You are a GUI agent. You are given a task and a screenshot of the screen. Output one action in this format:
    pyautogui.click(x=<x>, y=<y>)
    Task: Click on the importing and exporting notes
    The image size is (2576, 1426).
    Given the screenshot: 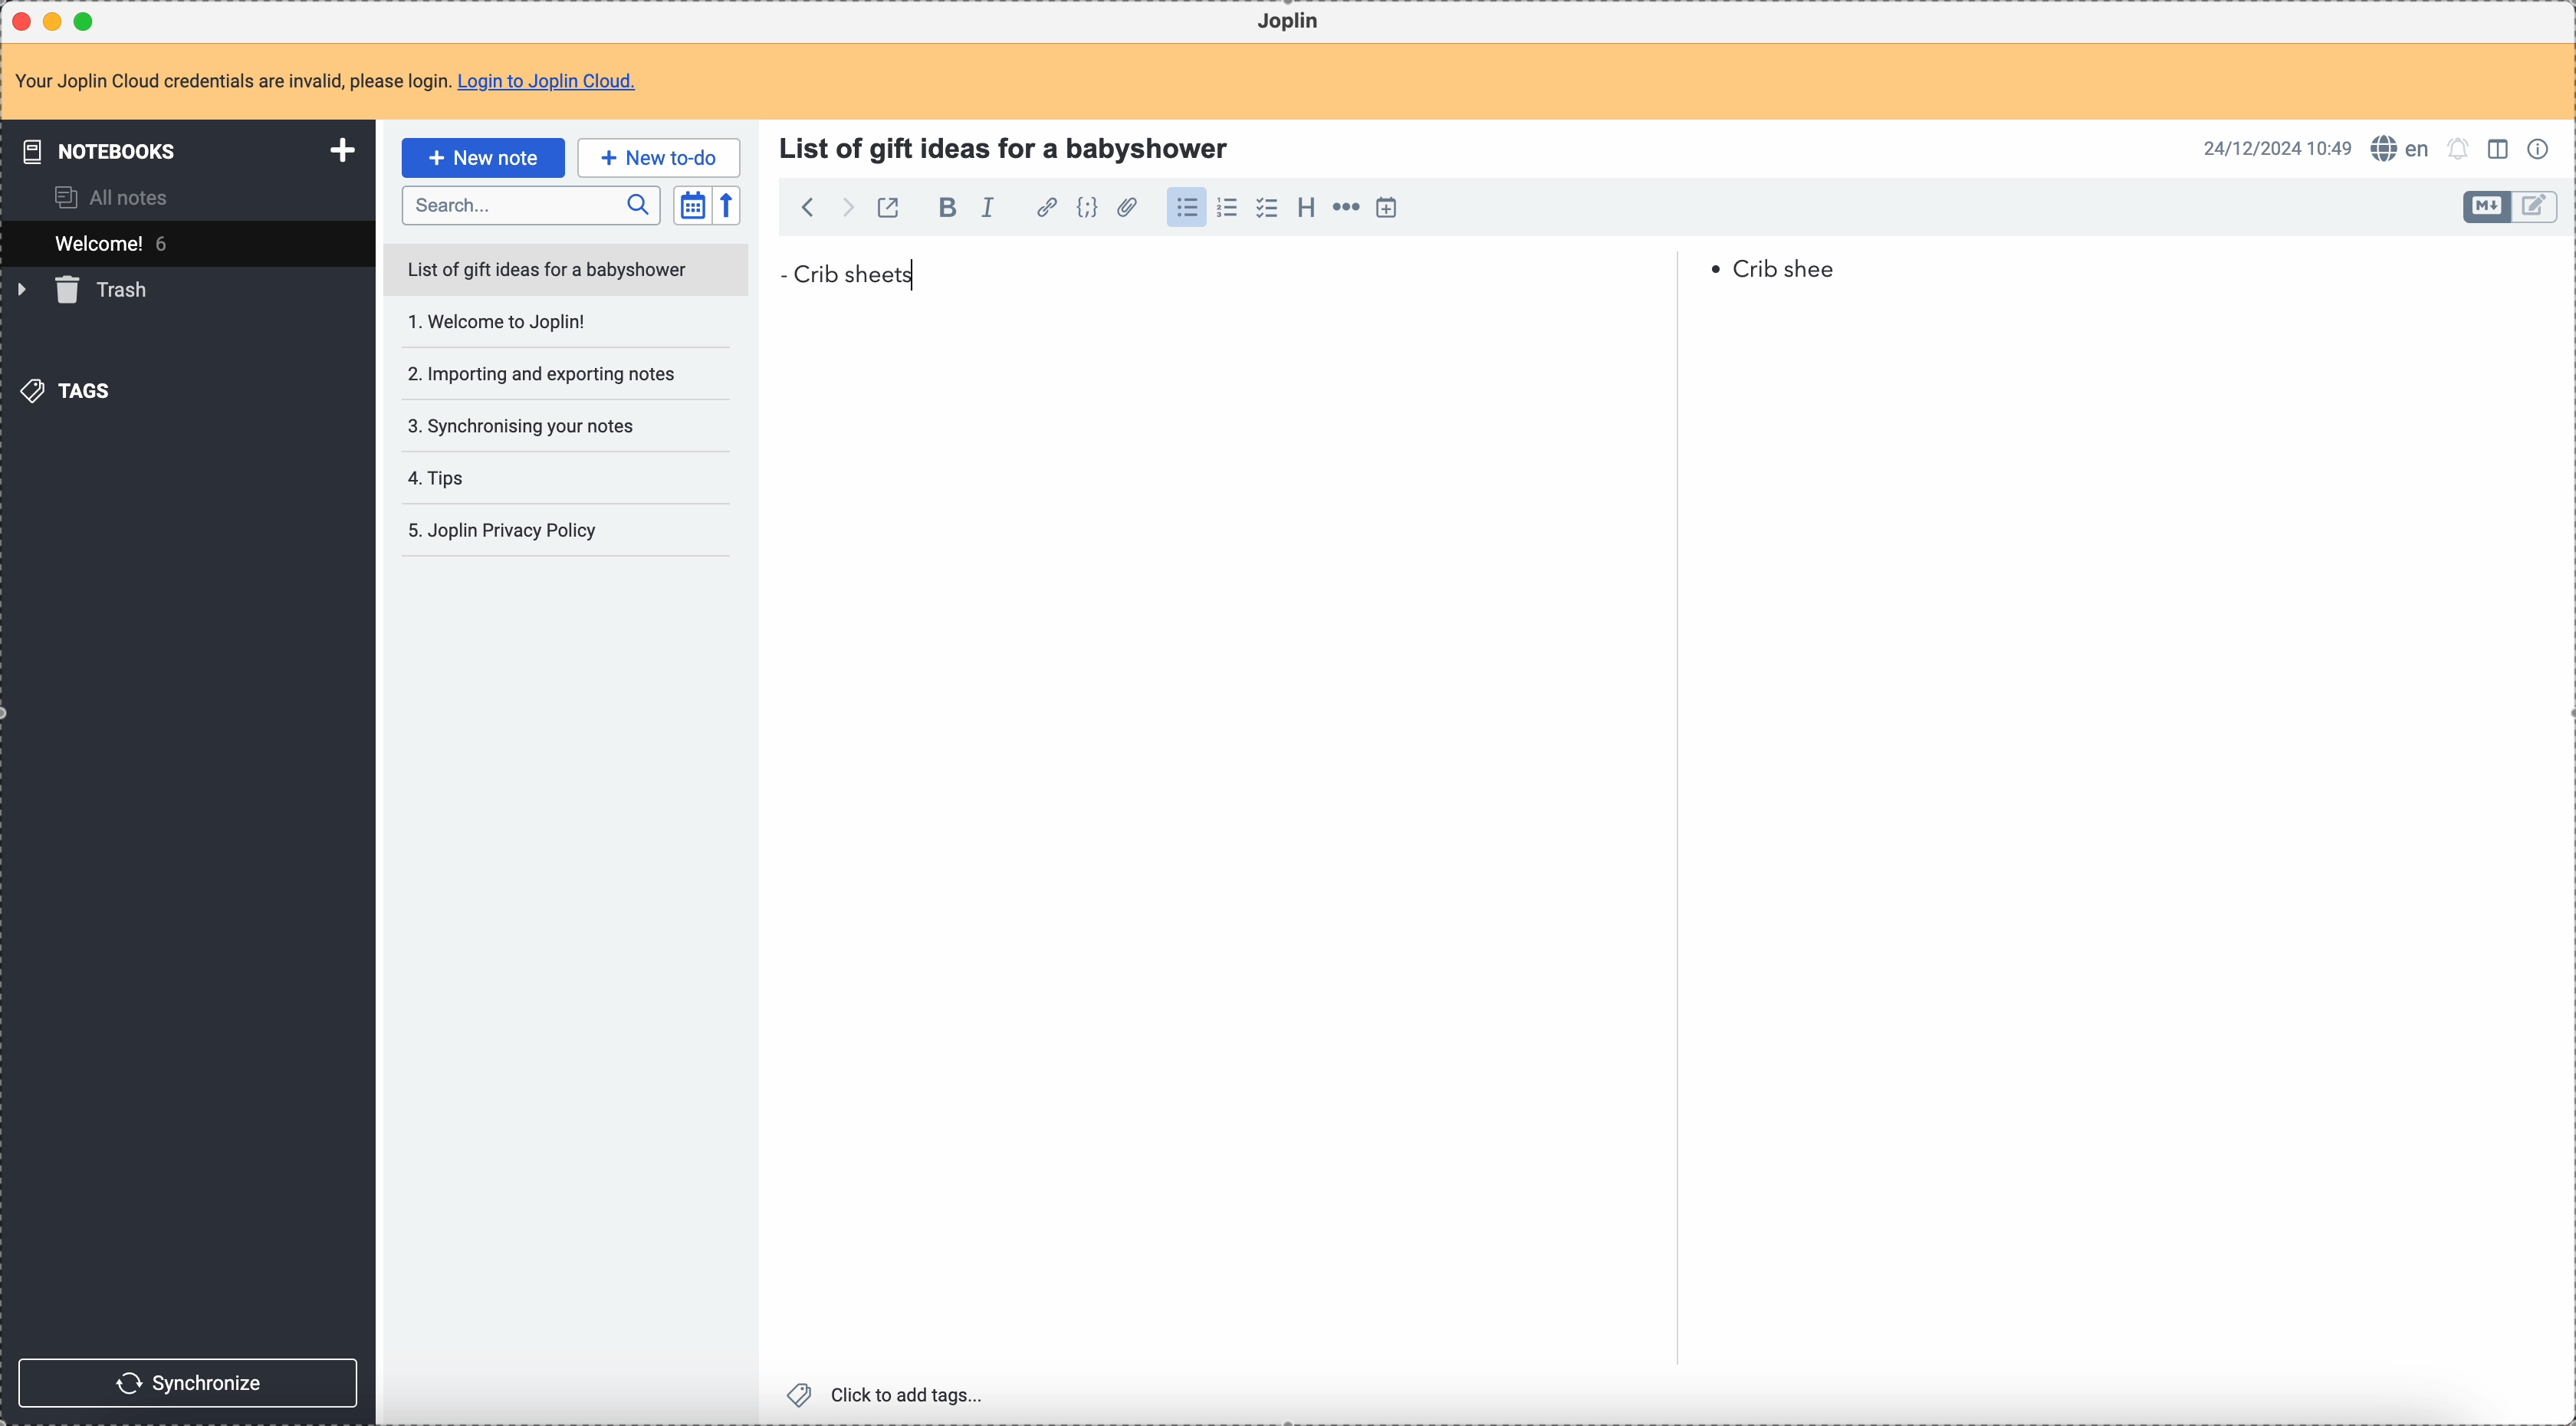 What is the action you would take?
    pyautogui.click(x=541, y=373)
    